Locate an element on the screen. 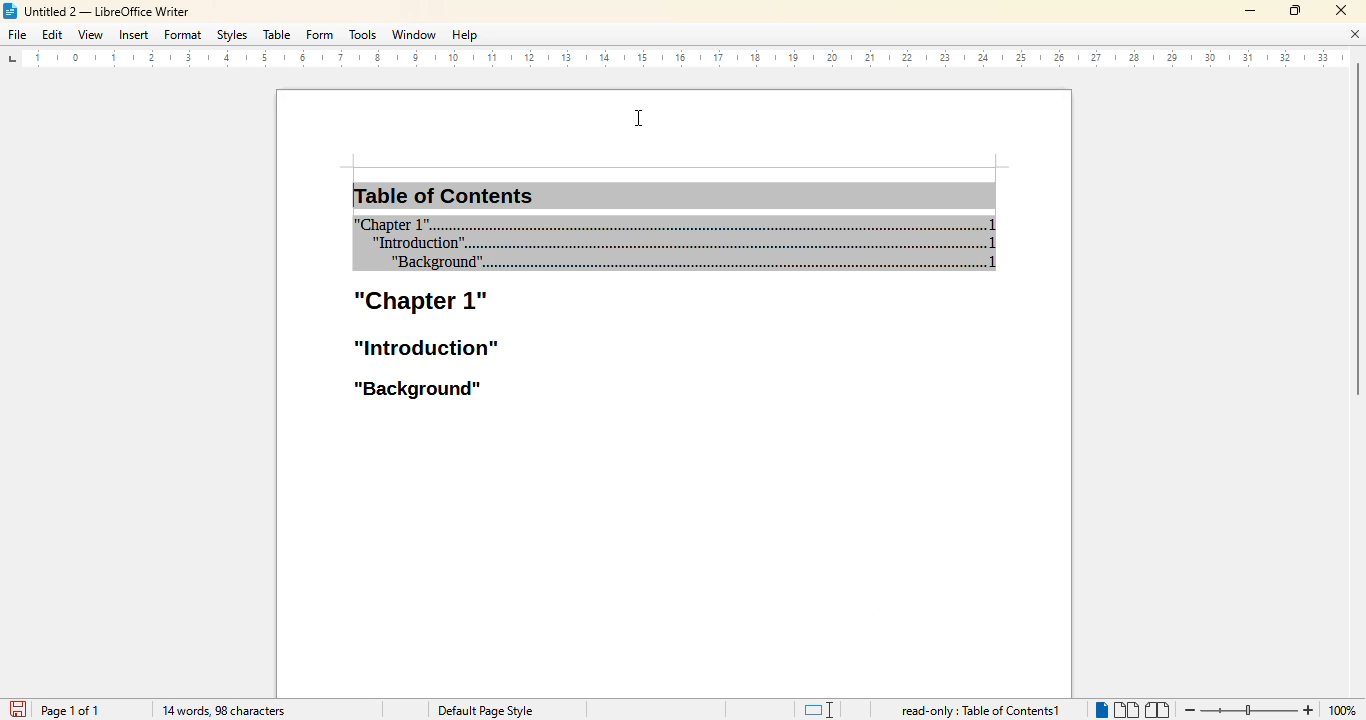 The height and width of the screenshot is (720, 1366). format is located at coordinates (182, 34).